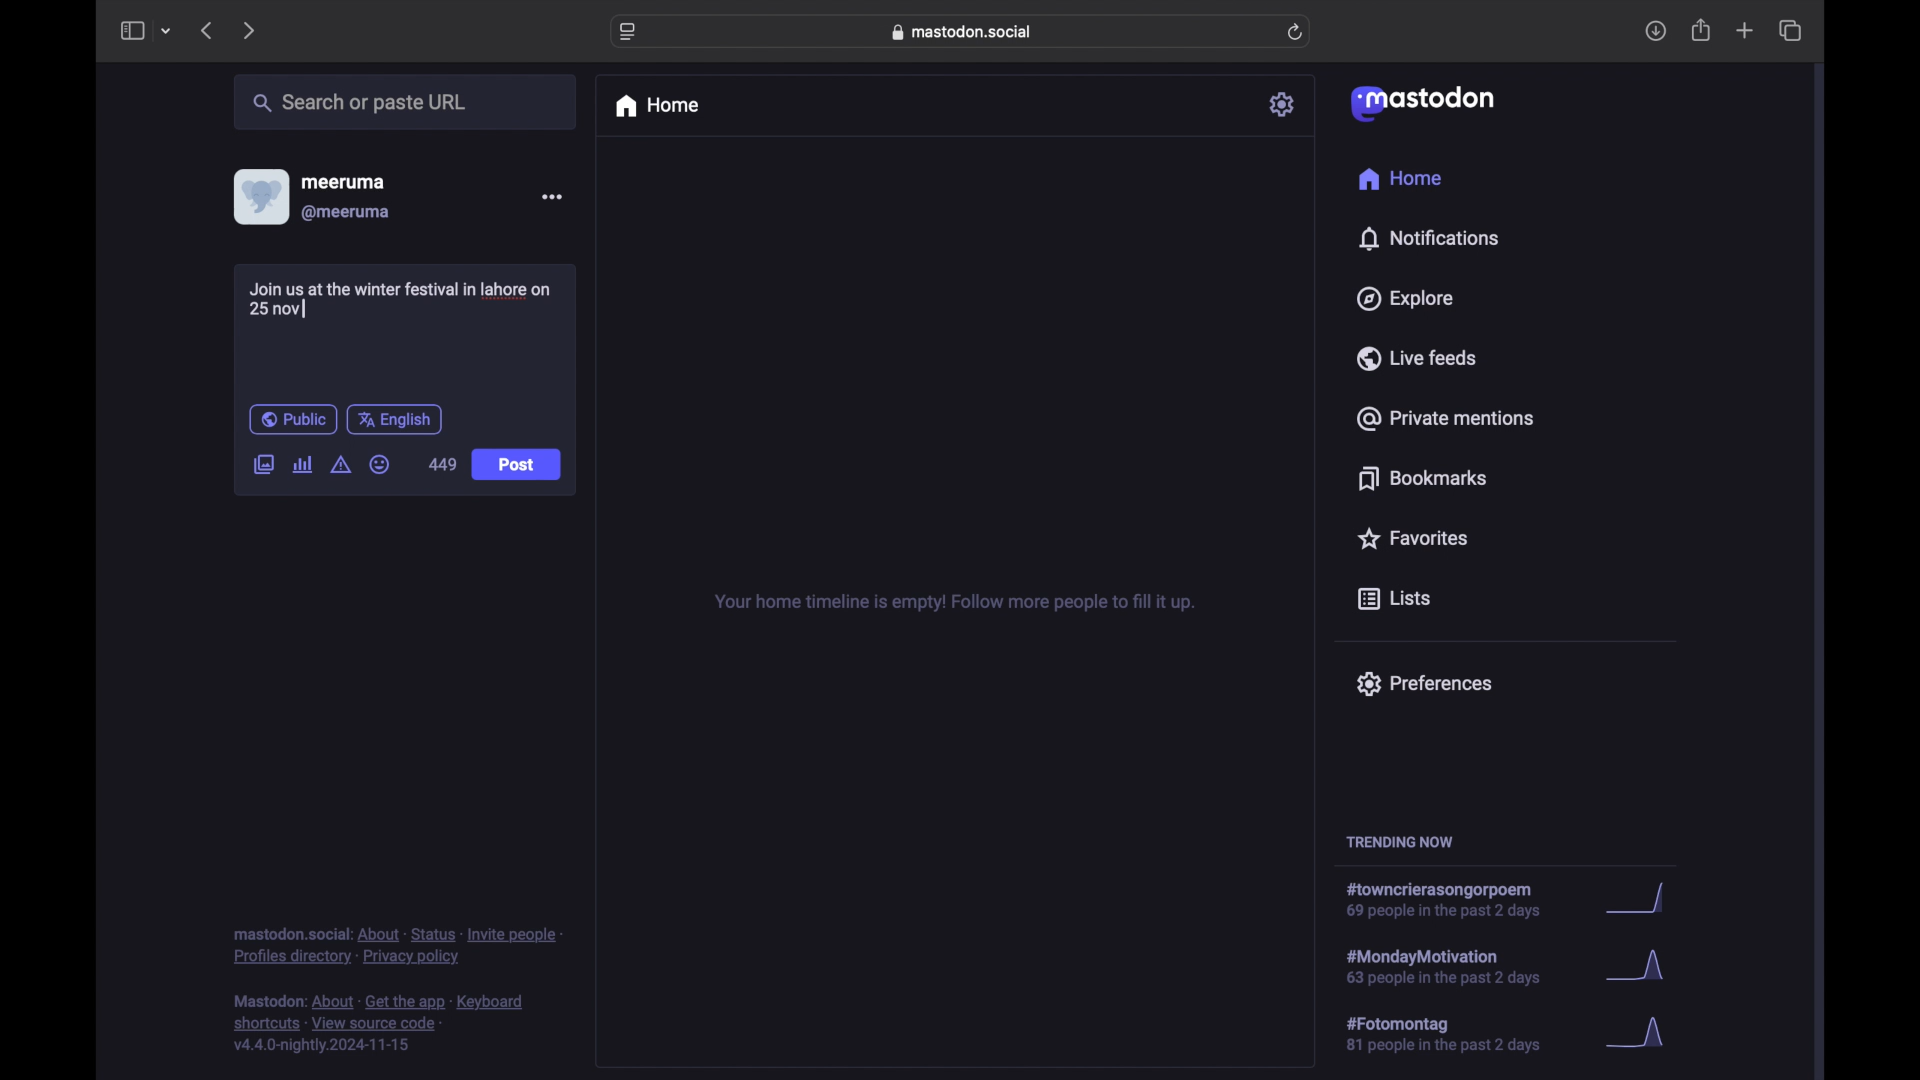 This screenshot has width=1920, height=1080. What do you see at coordinates (1399, 842) in the screenshot?
I see `trending now` at bounding box center [1399, 842].